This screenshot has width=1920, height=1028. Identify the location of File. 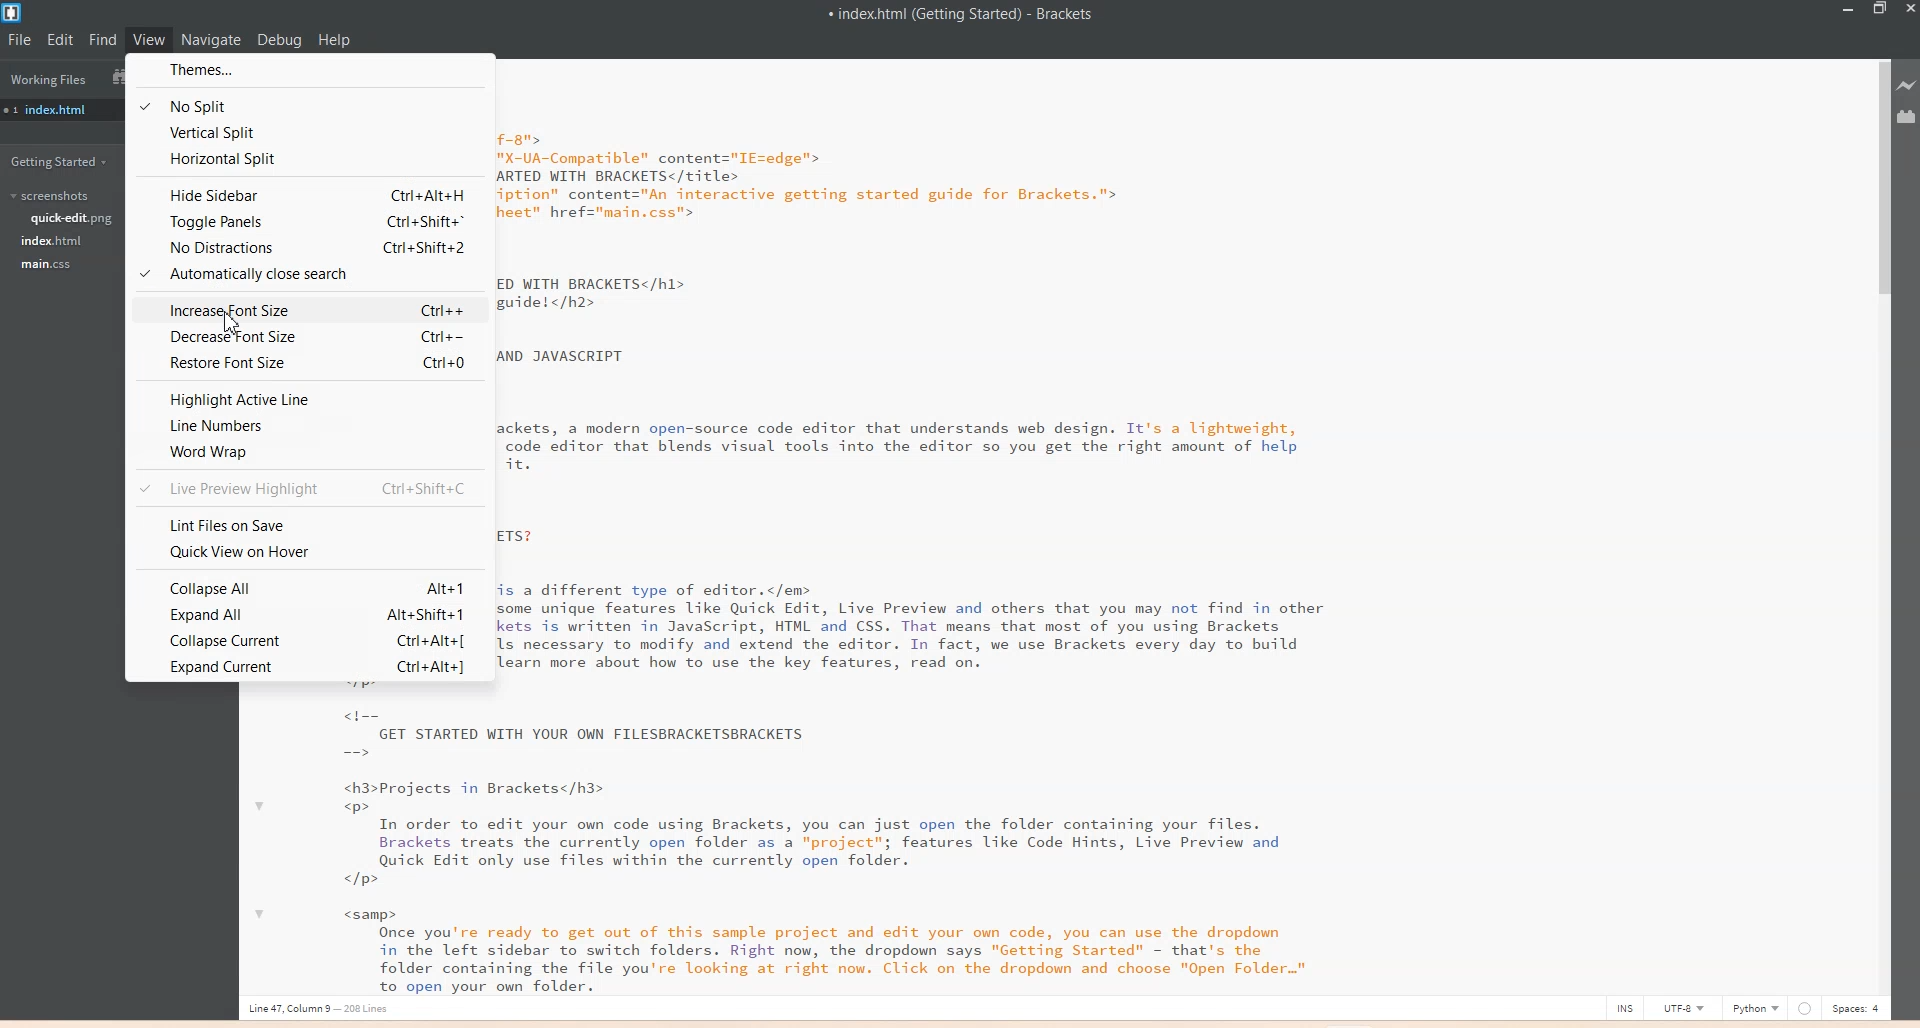
(19, 40).